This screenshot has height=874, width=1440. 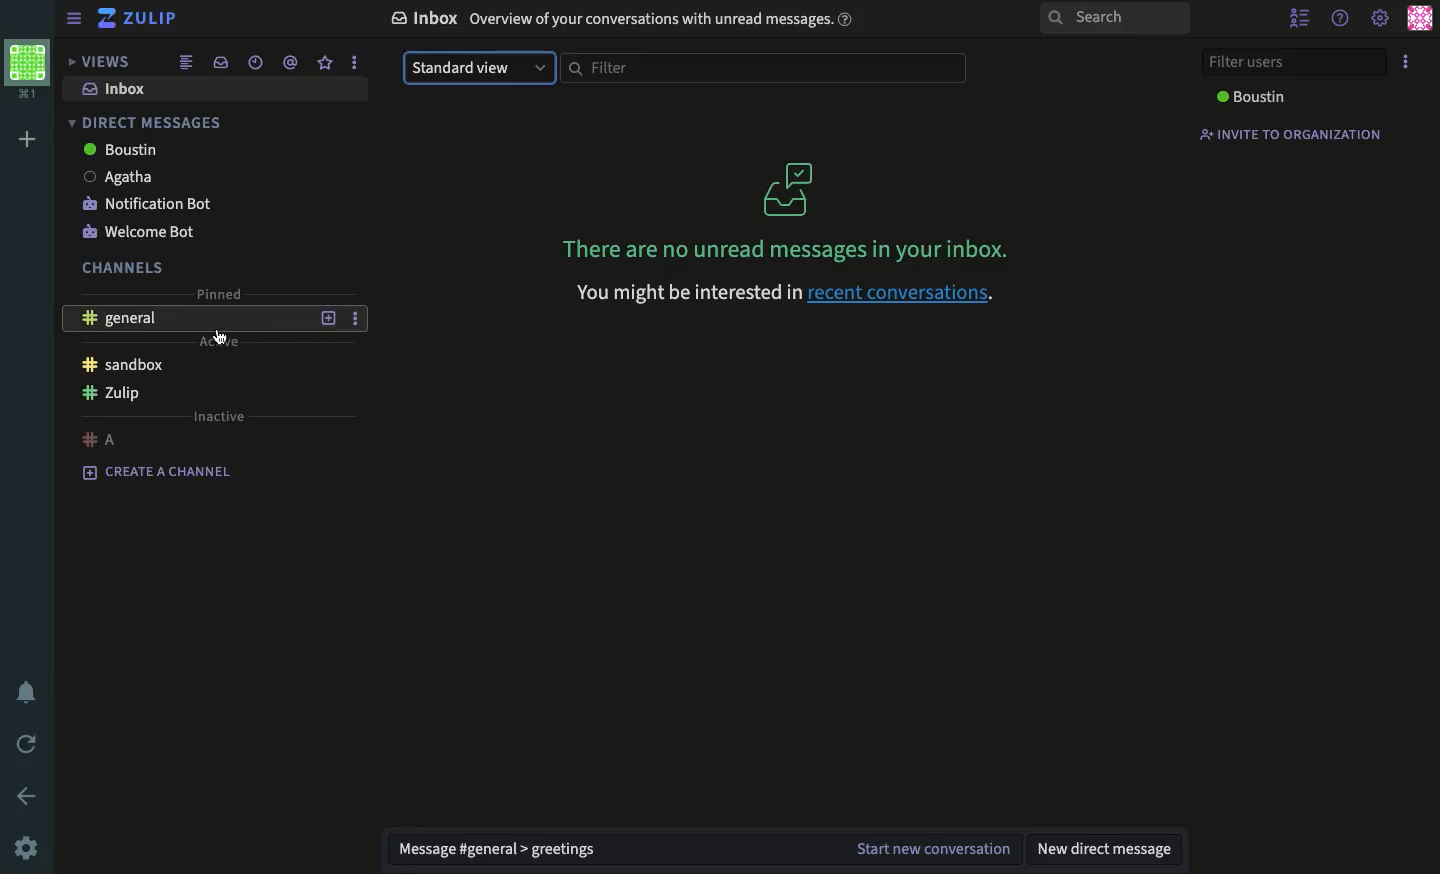 I want to click on back , so click(x=29, y=797).